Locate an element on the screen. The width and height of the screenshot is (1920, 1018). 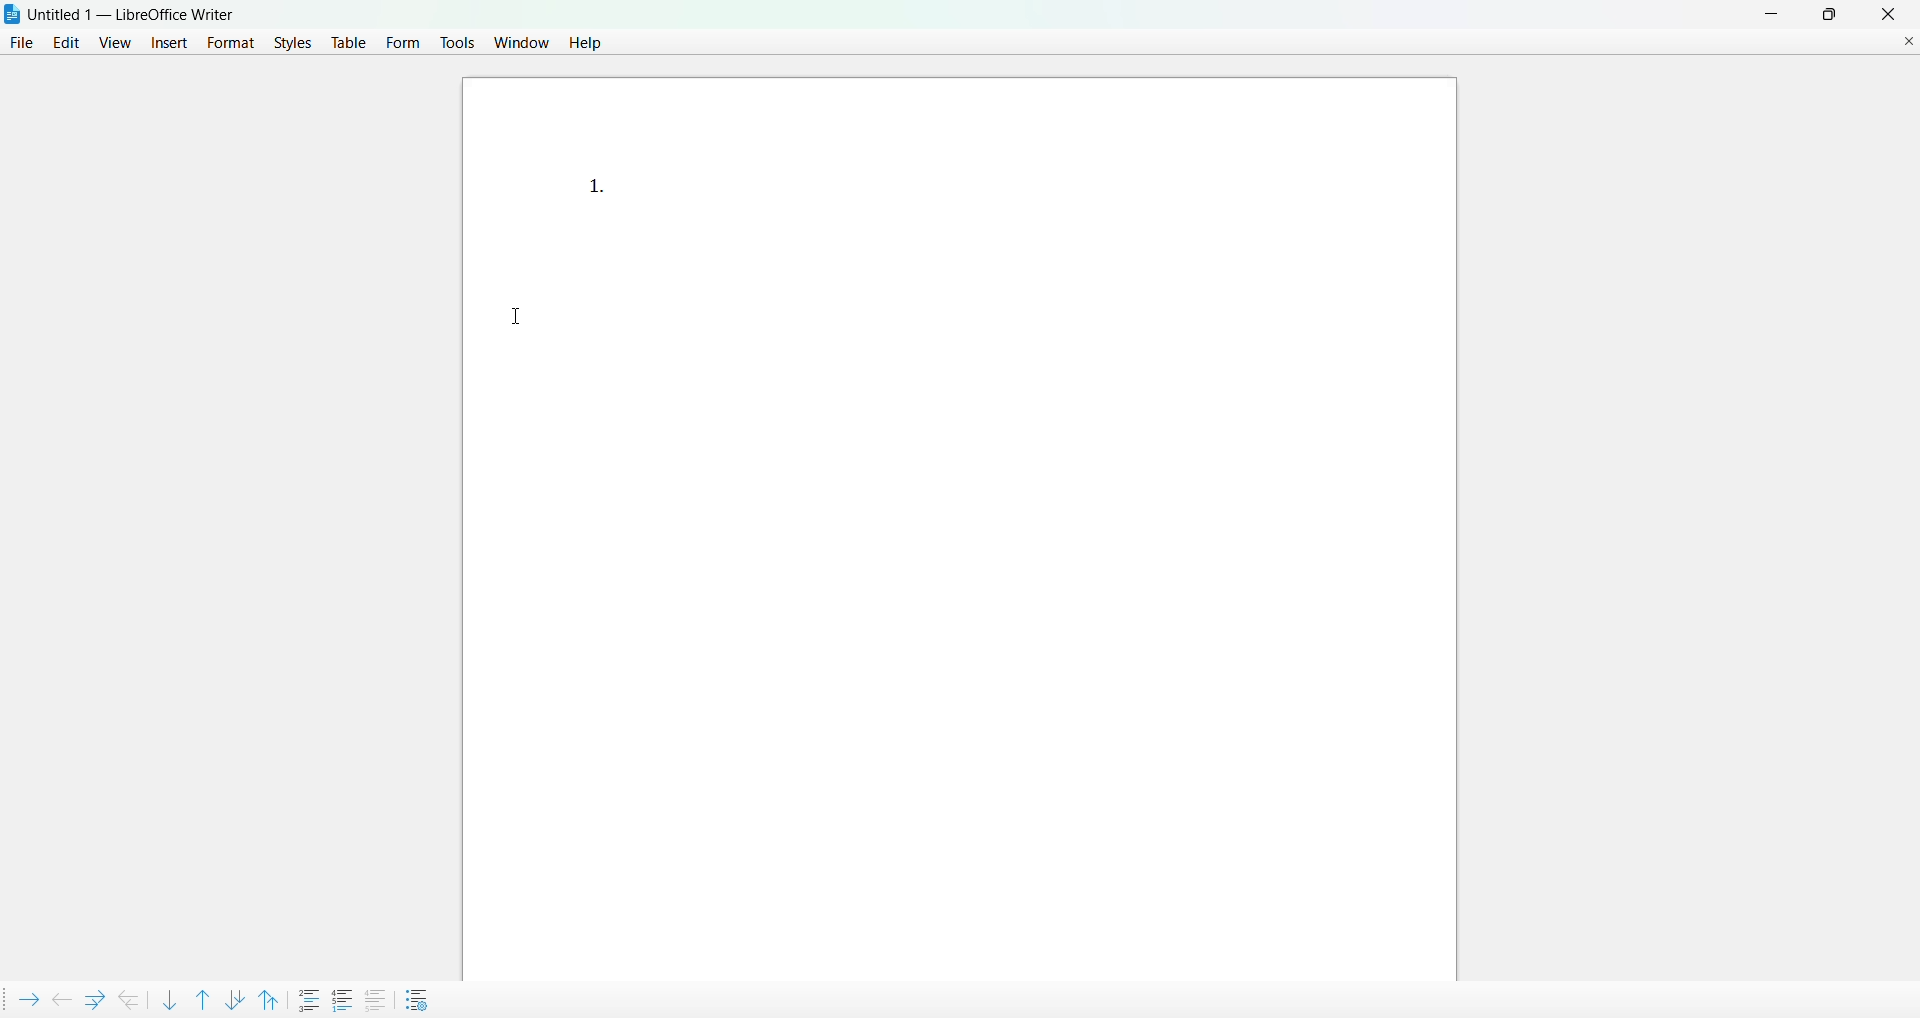
demote outline level is located at coordinates (27, 997).